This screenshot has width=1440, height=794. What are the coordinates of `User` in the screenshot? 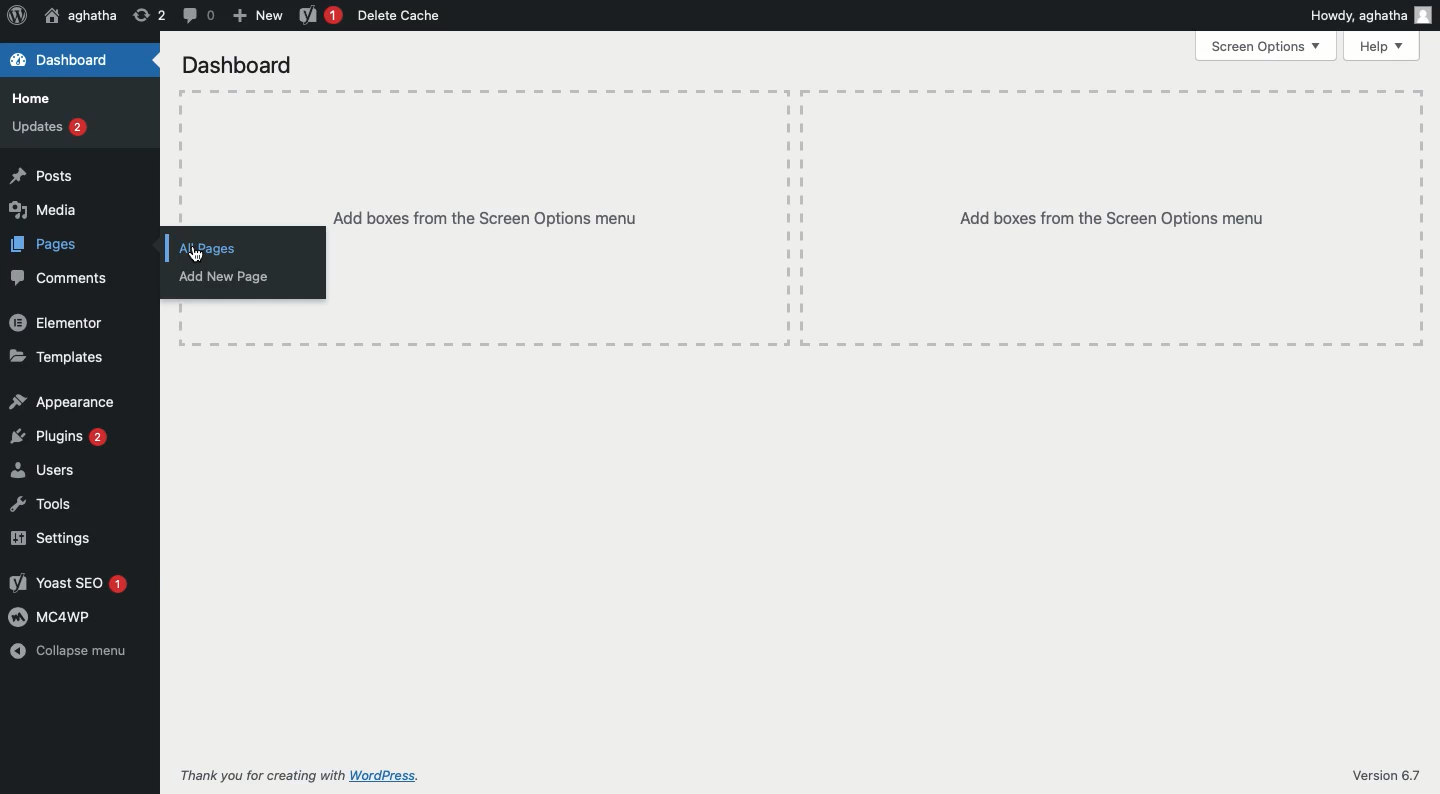 It's located at (80, 16).